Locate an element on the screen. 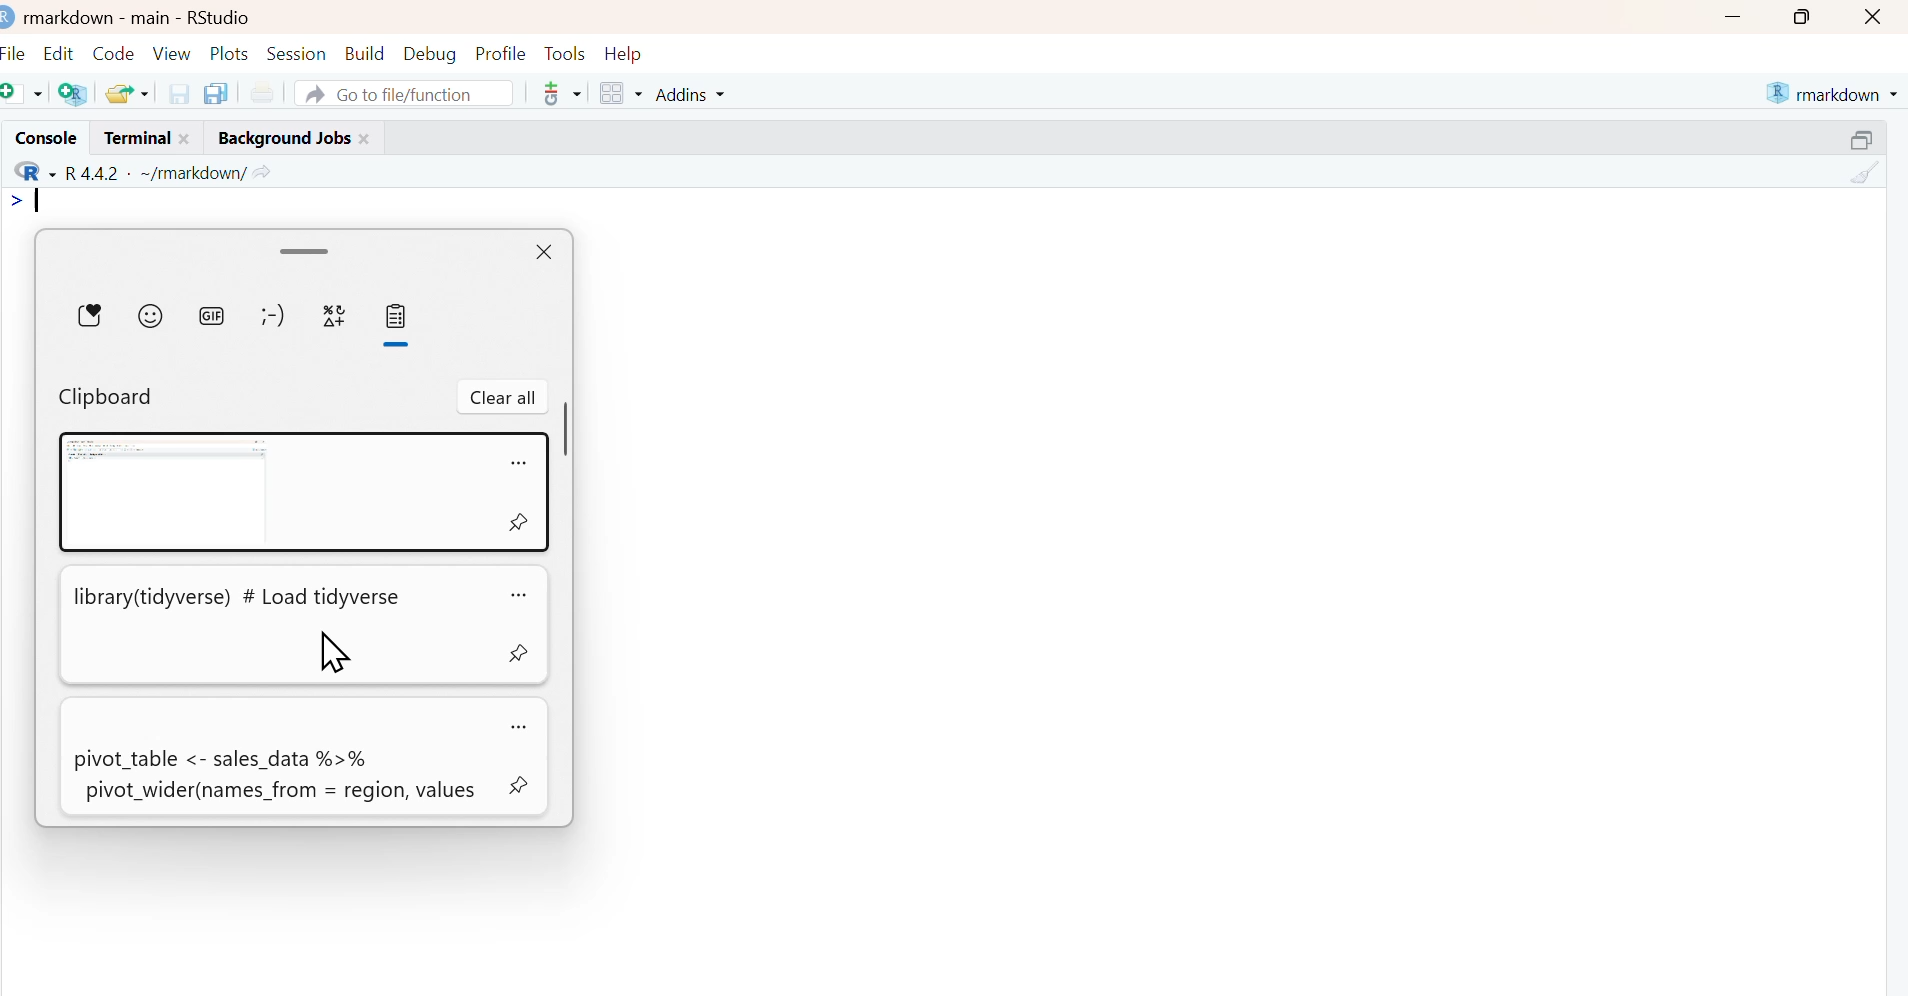 The width and height of the screenshot is (1908, 996). pin is located at coordinates (522, 657).